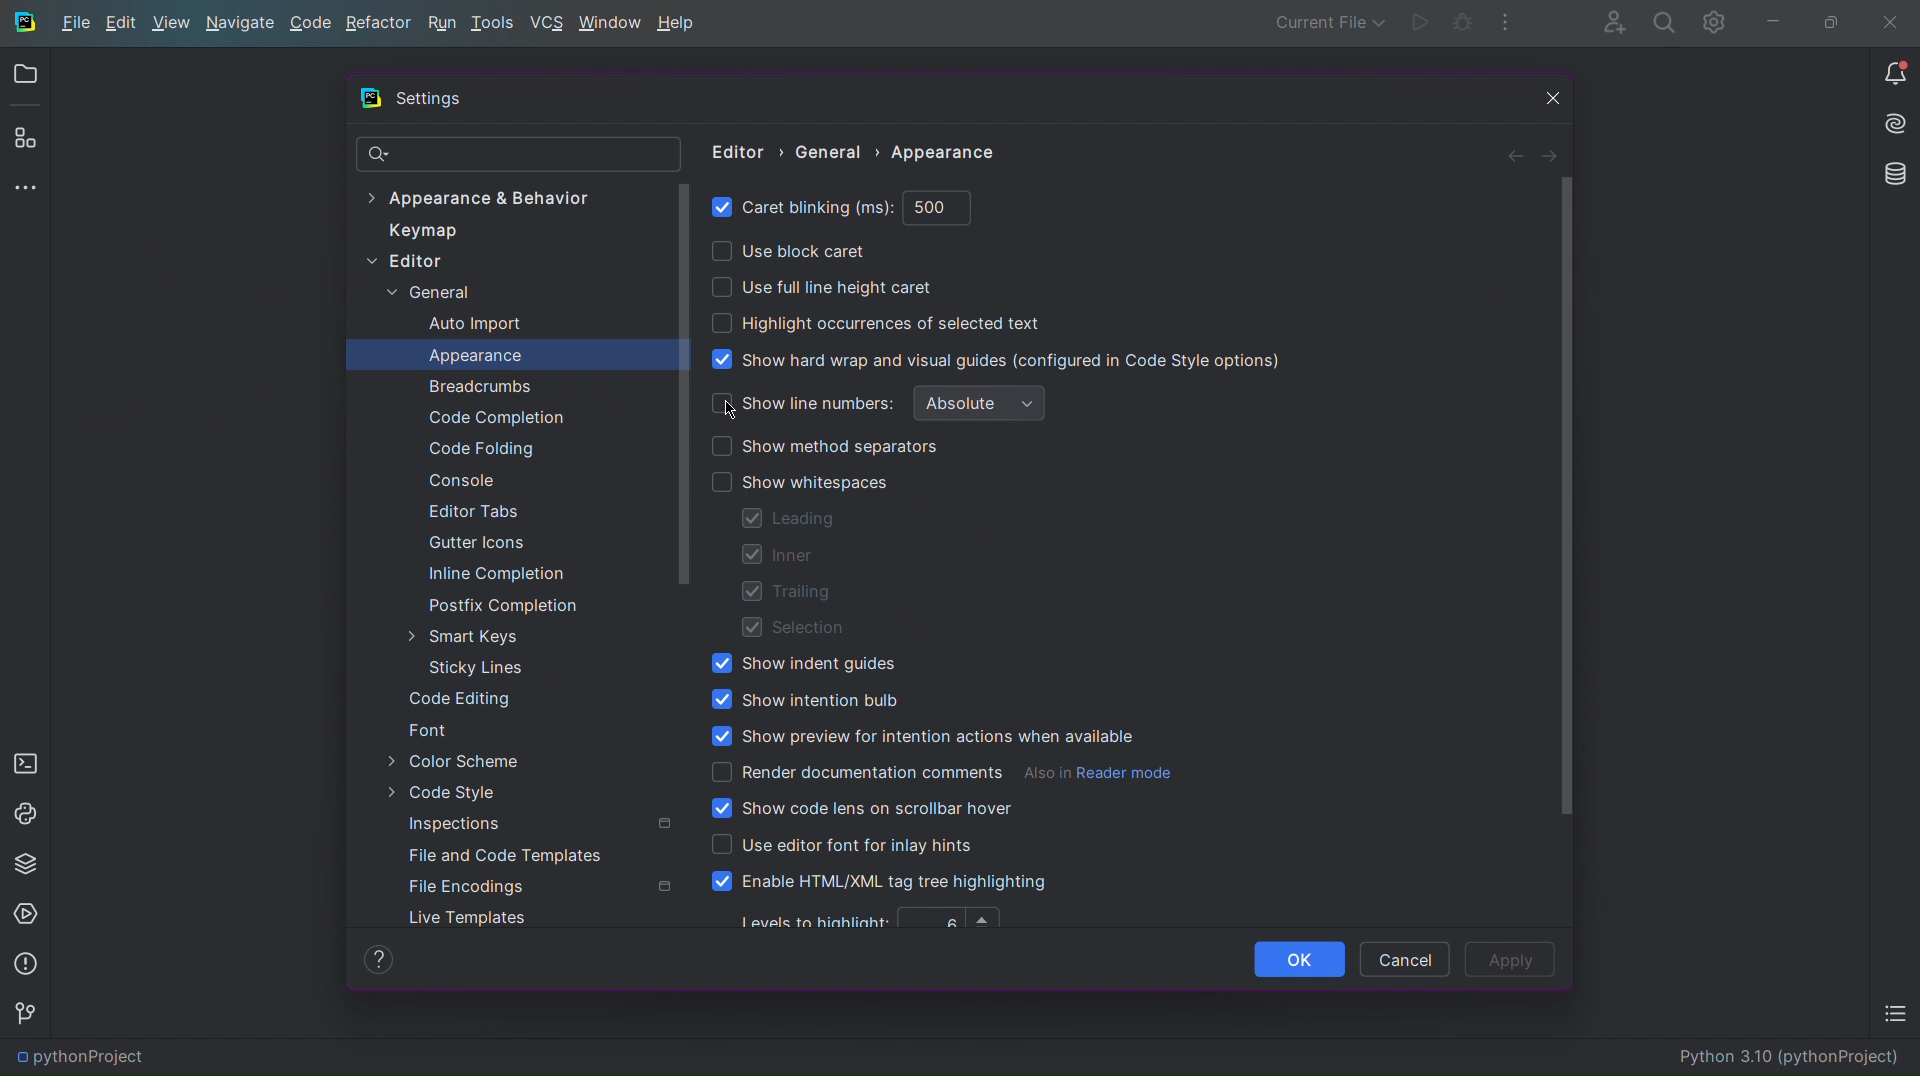 This screenshot has width=1920, height=1076. What do you see at coordinates (469, 515) in the screenshot?
I see `Editor Tabs` at bounding box center [469, 515].